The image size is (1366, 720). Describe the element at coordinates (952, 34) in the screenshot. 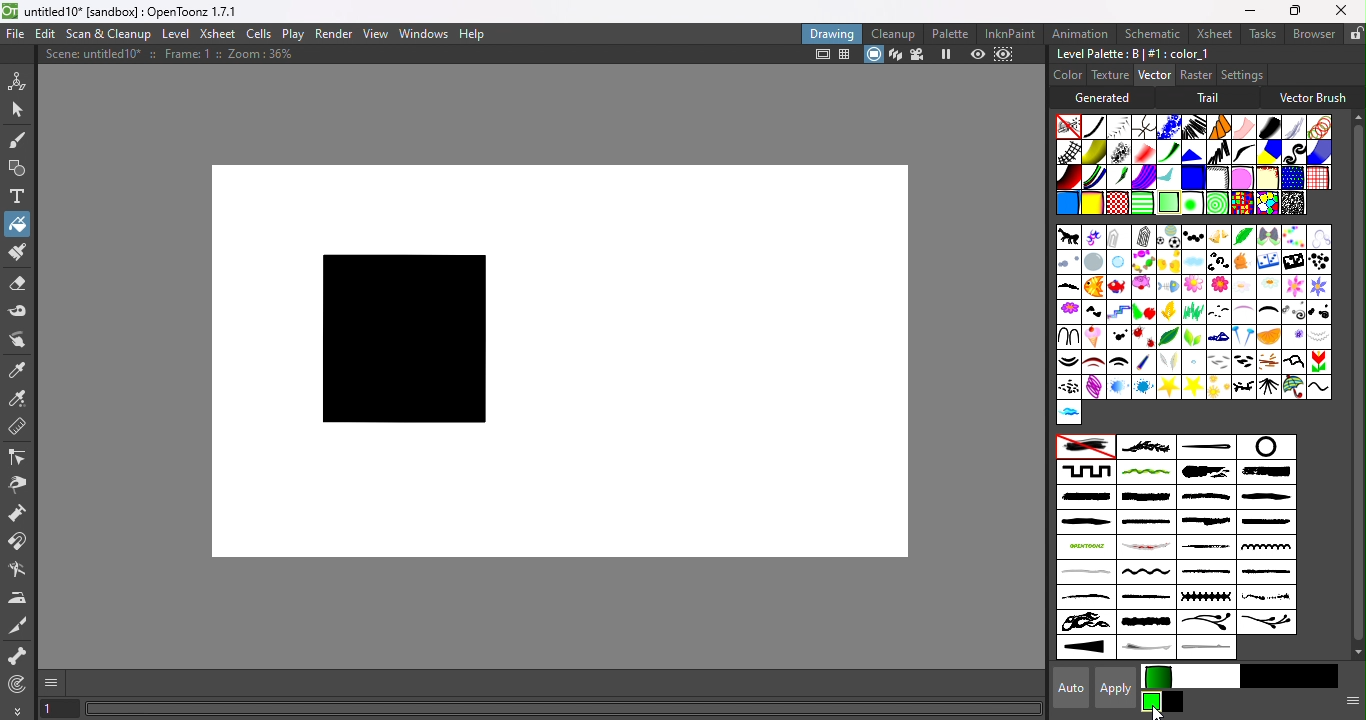

I see `Palette` at that location.